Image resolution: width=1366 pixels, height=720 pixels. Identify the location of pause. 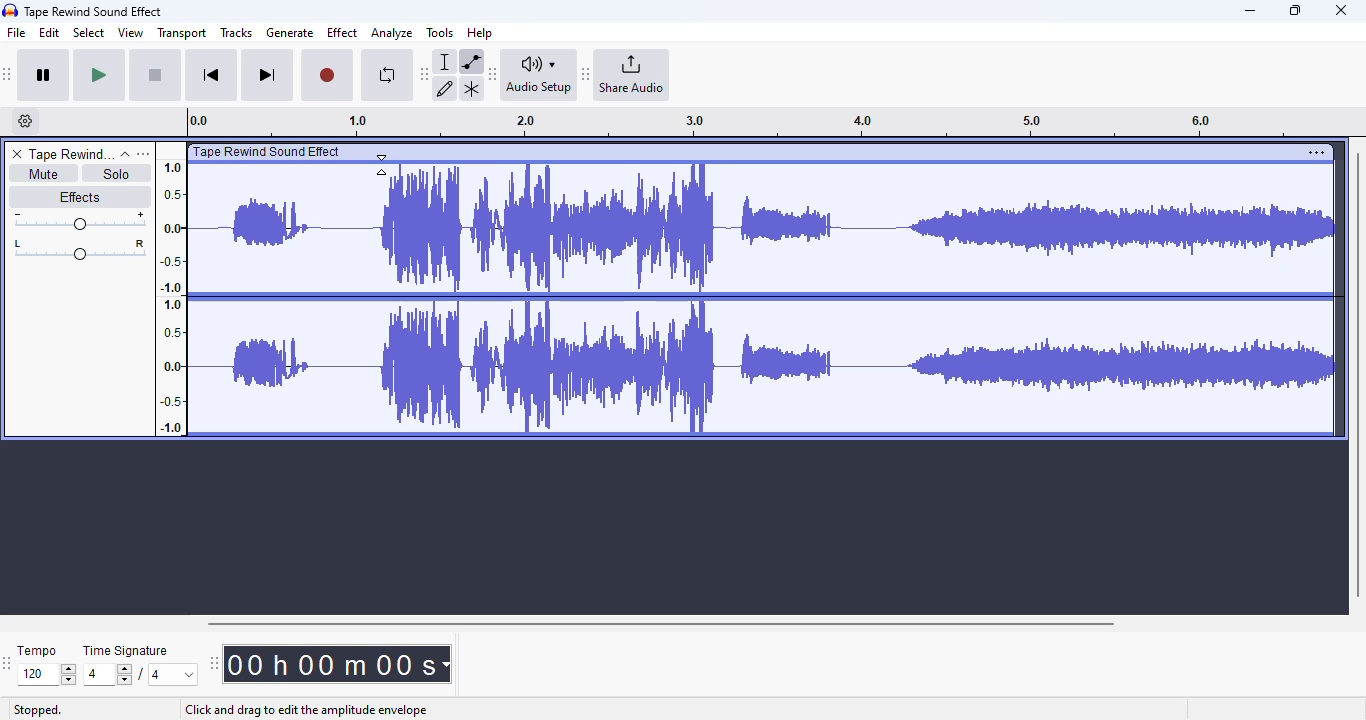
(44, 76).